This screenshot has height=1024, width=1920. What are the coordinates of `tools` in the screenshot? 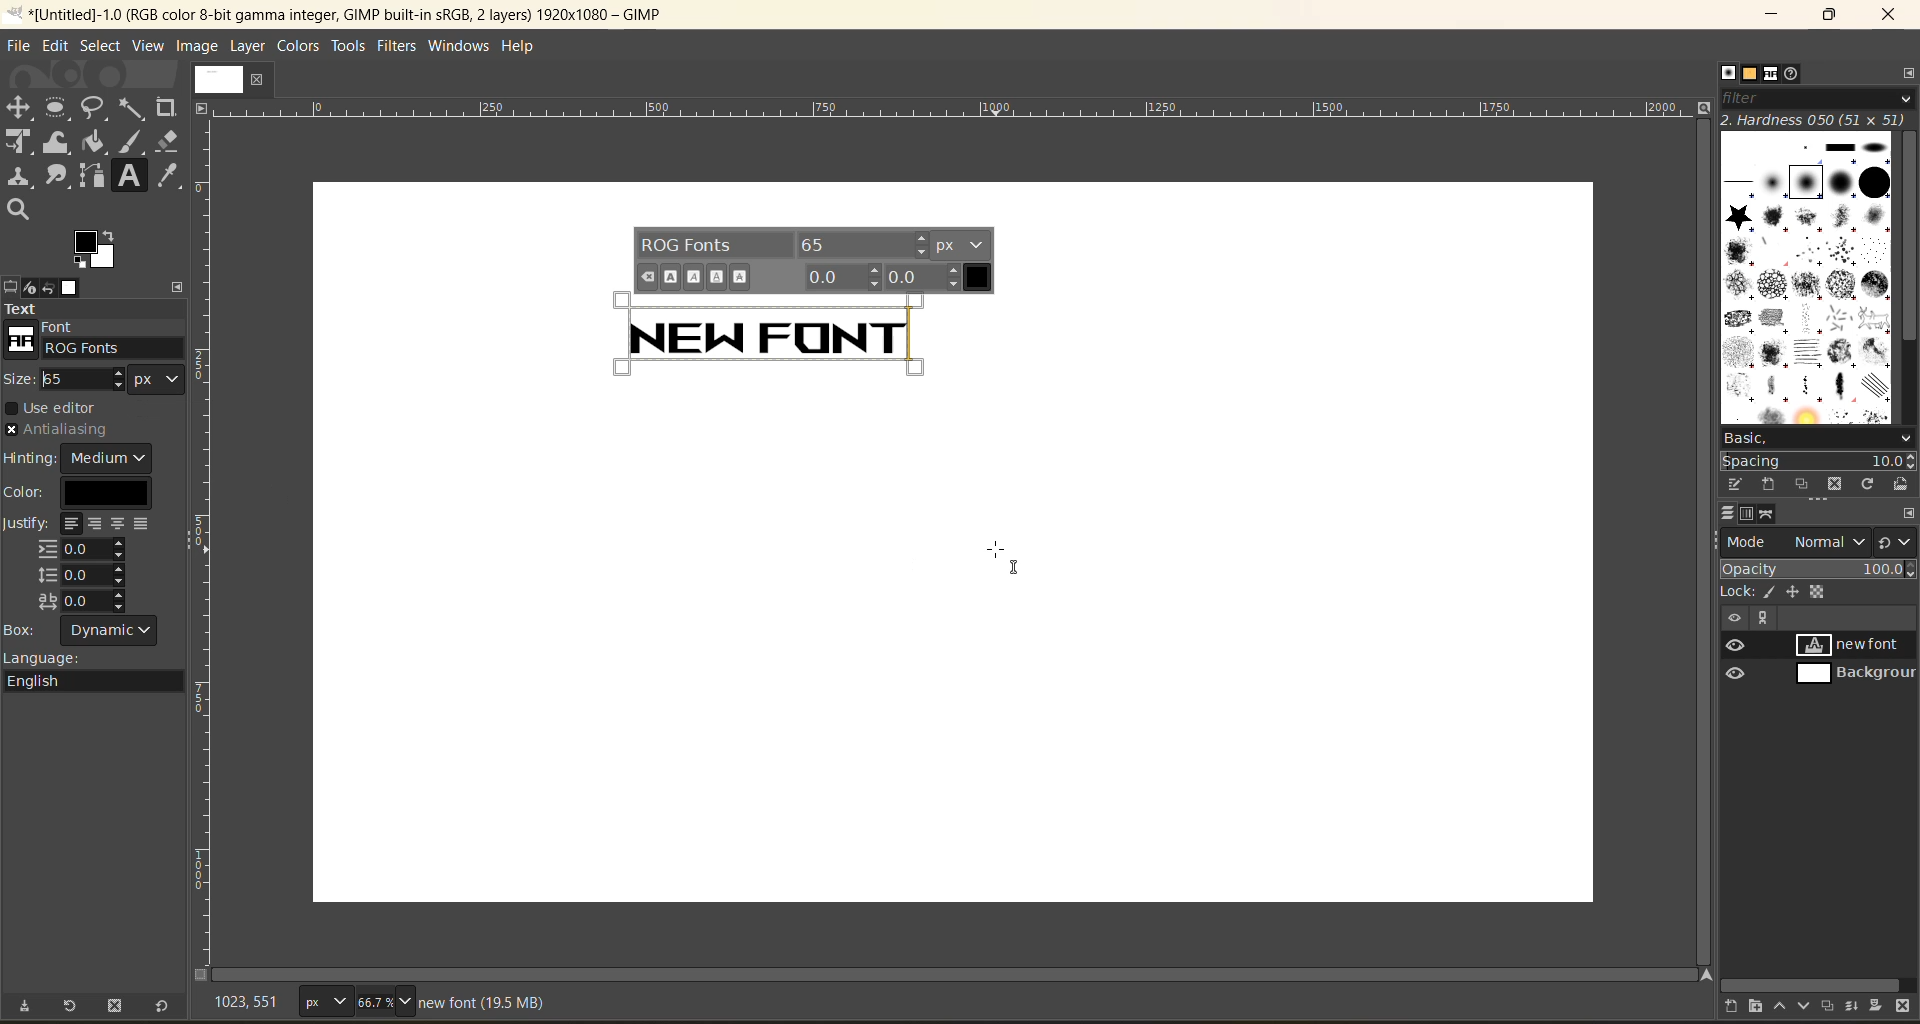 It's located at (97, 160).